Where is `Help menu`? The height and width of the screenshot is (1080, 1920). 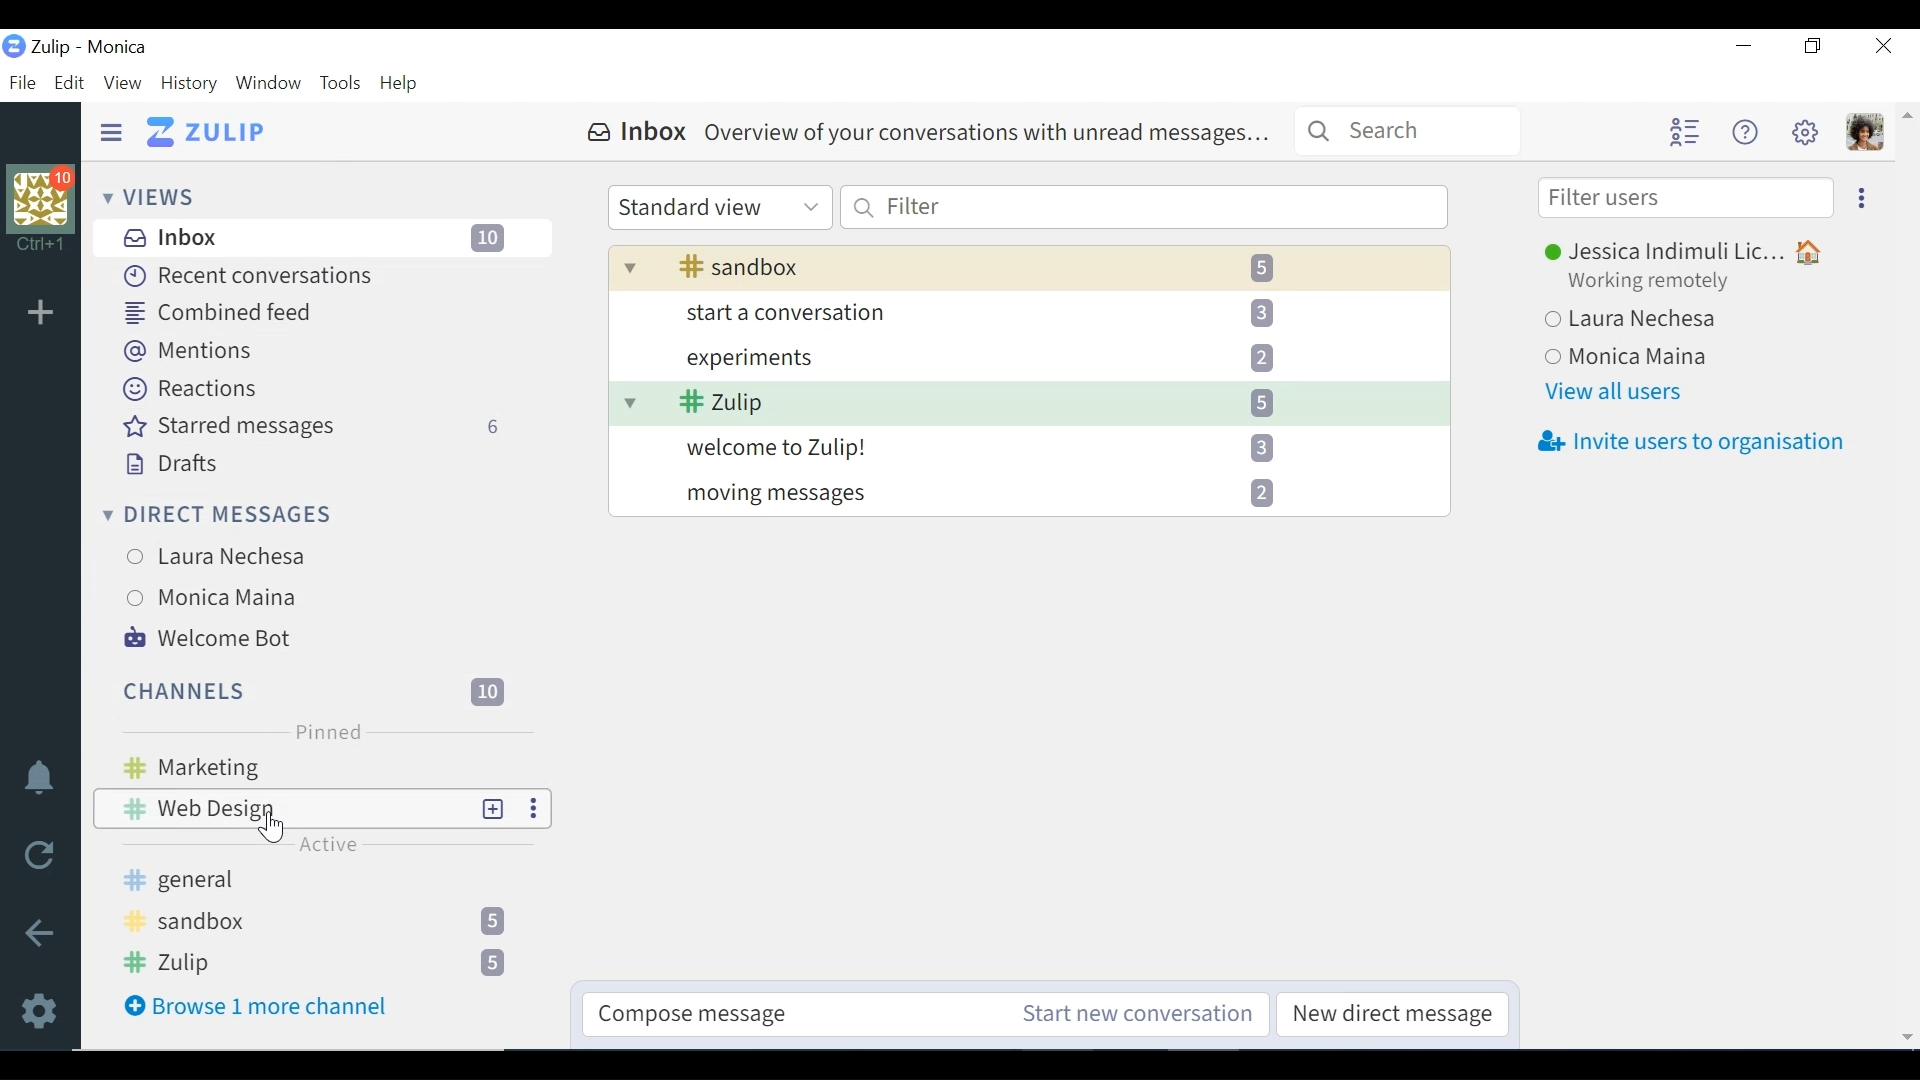
Help menu is located at coordinates (1743, 132).